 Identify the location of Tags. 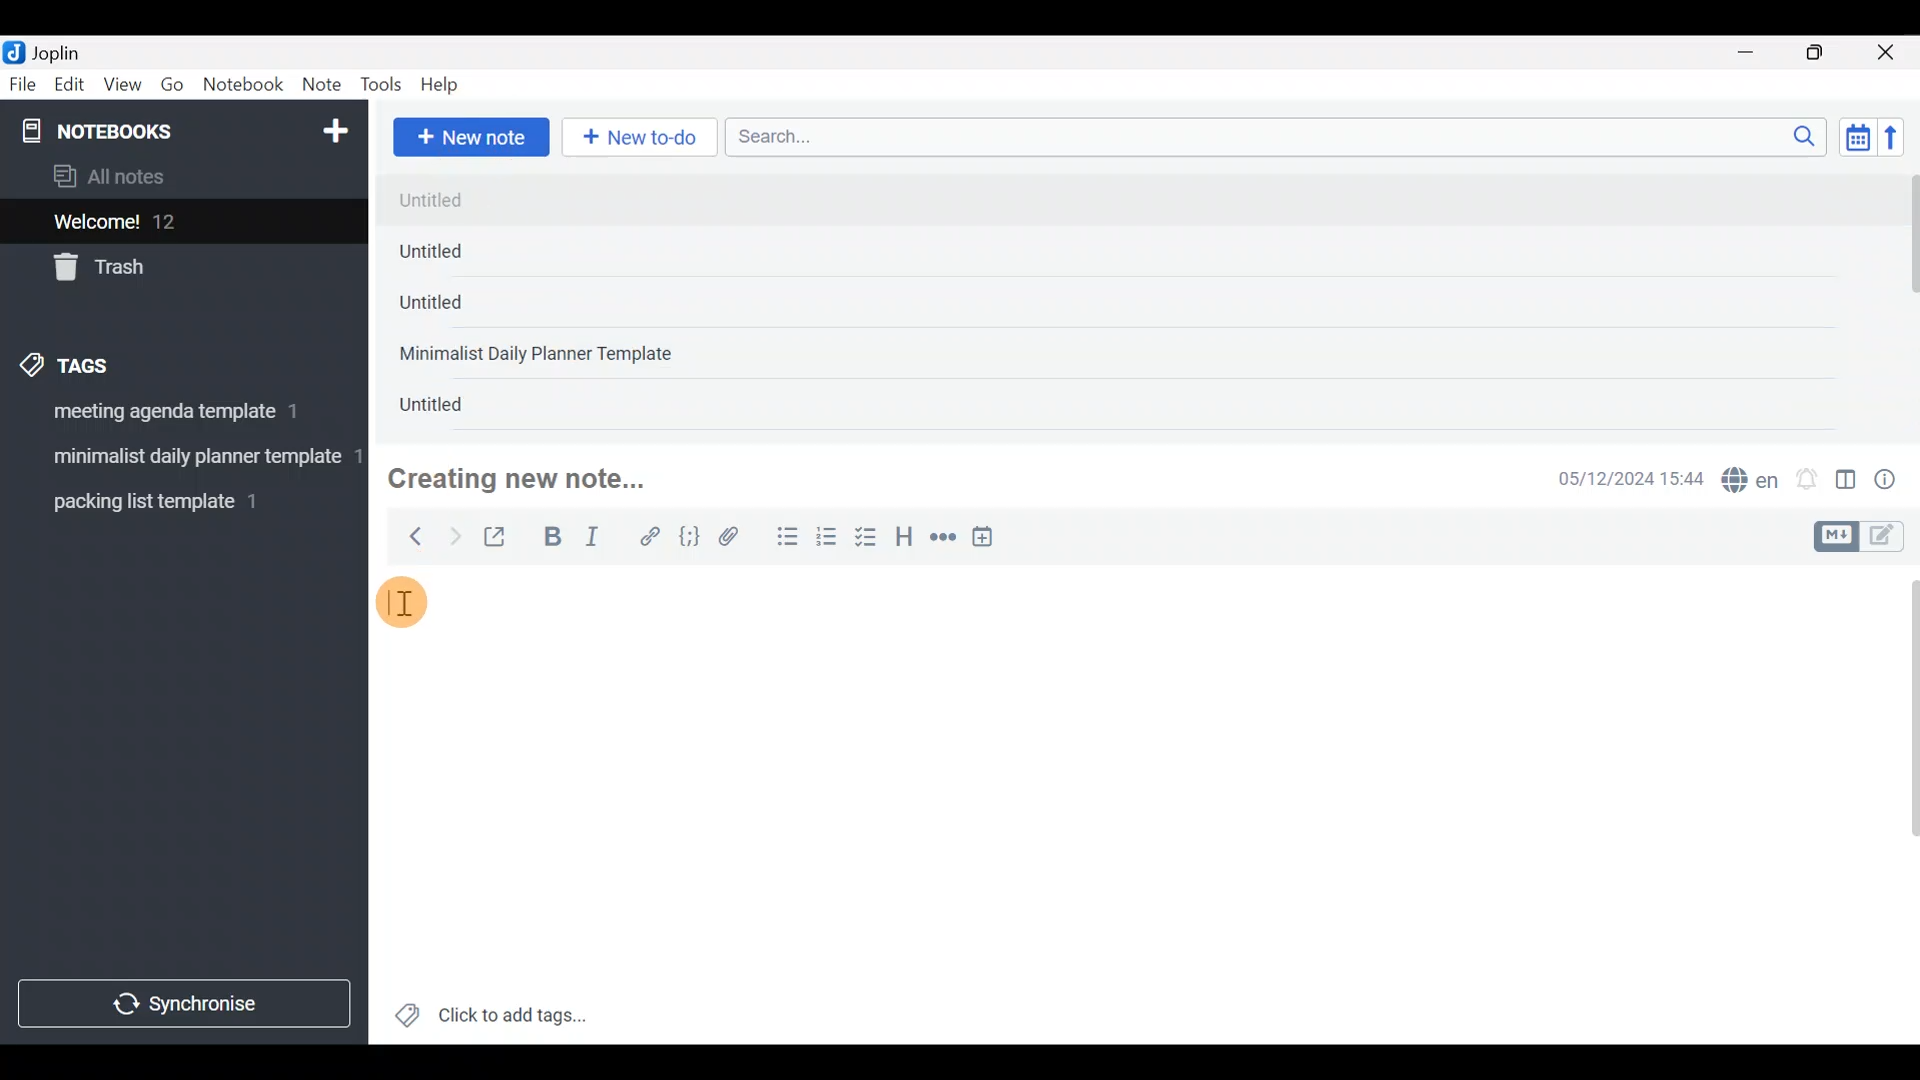
(112, 362).